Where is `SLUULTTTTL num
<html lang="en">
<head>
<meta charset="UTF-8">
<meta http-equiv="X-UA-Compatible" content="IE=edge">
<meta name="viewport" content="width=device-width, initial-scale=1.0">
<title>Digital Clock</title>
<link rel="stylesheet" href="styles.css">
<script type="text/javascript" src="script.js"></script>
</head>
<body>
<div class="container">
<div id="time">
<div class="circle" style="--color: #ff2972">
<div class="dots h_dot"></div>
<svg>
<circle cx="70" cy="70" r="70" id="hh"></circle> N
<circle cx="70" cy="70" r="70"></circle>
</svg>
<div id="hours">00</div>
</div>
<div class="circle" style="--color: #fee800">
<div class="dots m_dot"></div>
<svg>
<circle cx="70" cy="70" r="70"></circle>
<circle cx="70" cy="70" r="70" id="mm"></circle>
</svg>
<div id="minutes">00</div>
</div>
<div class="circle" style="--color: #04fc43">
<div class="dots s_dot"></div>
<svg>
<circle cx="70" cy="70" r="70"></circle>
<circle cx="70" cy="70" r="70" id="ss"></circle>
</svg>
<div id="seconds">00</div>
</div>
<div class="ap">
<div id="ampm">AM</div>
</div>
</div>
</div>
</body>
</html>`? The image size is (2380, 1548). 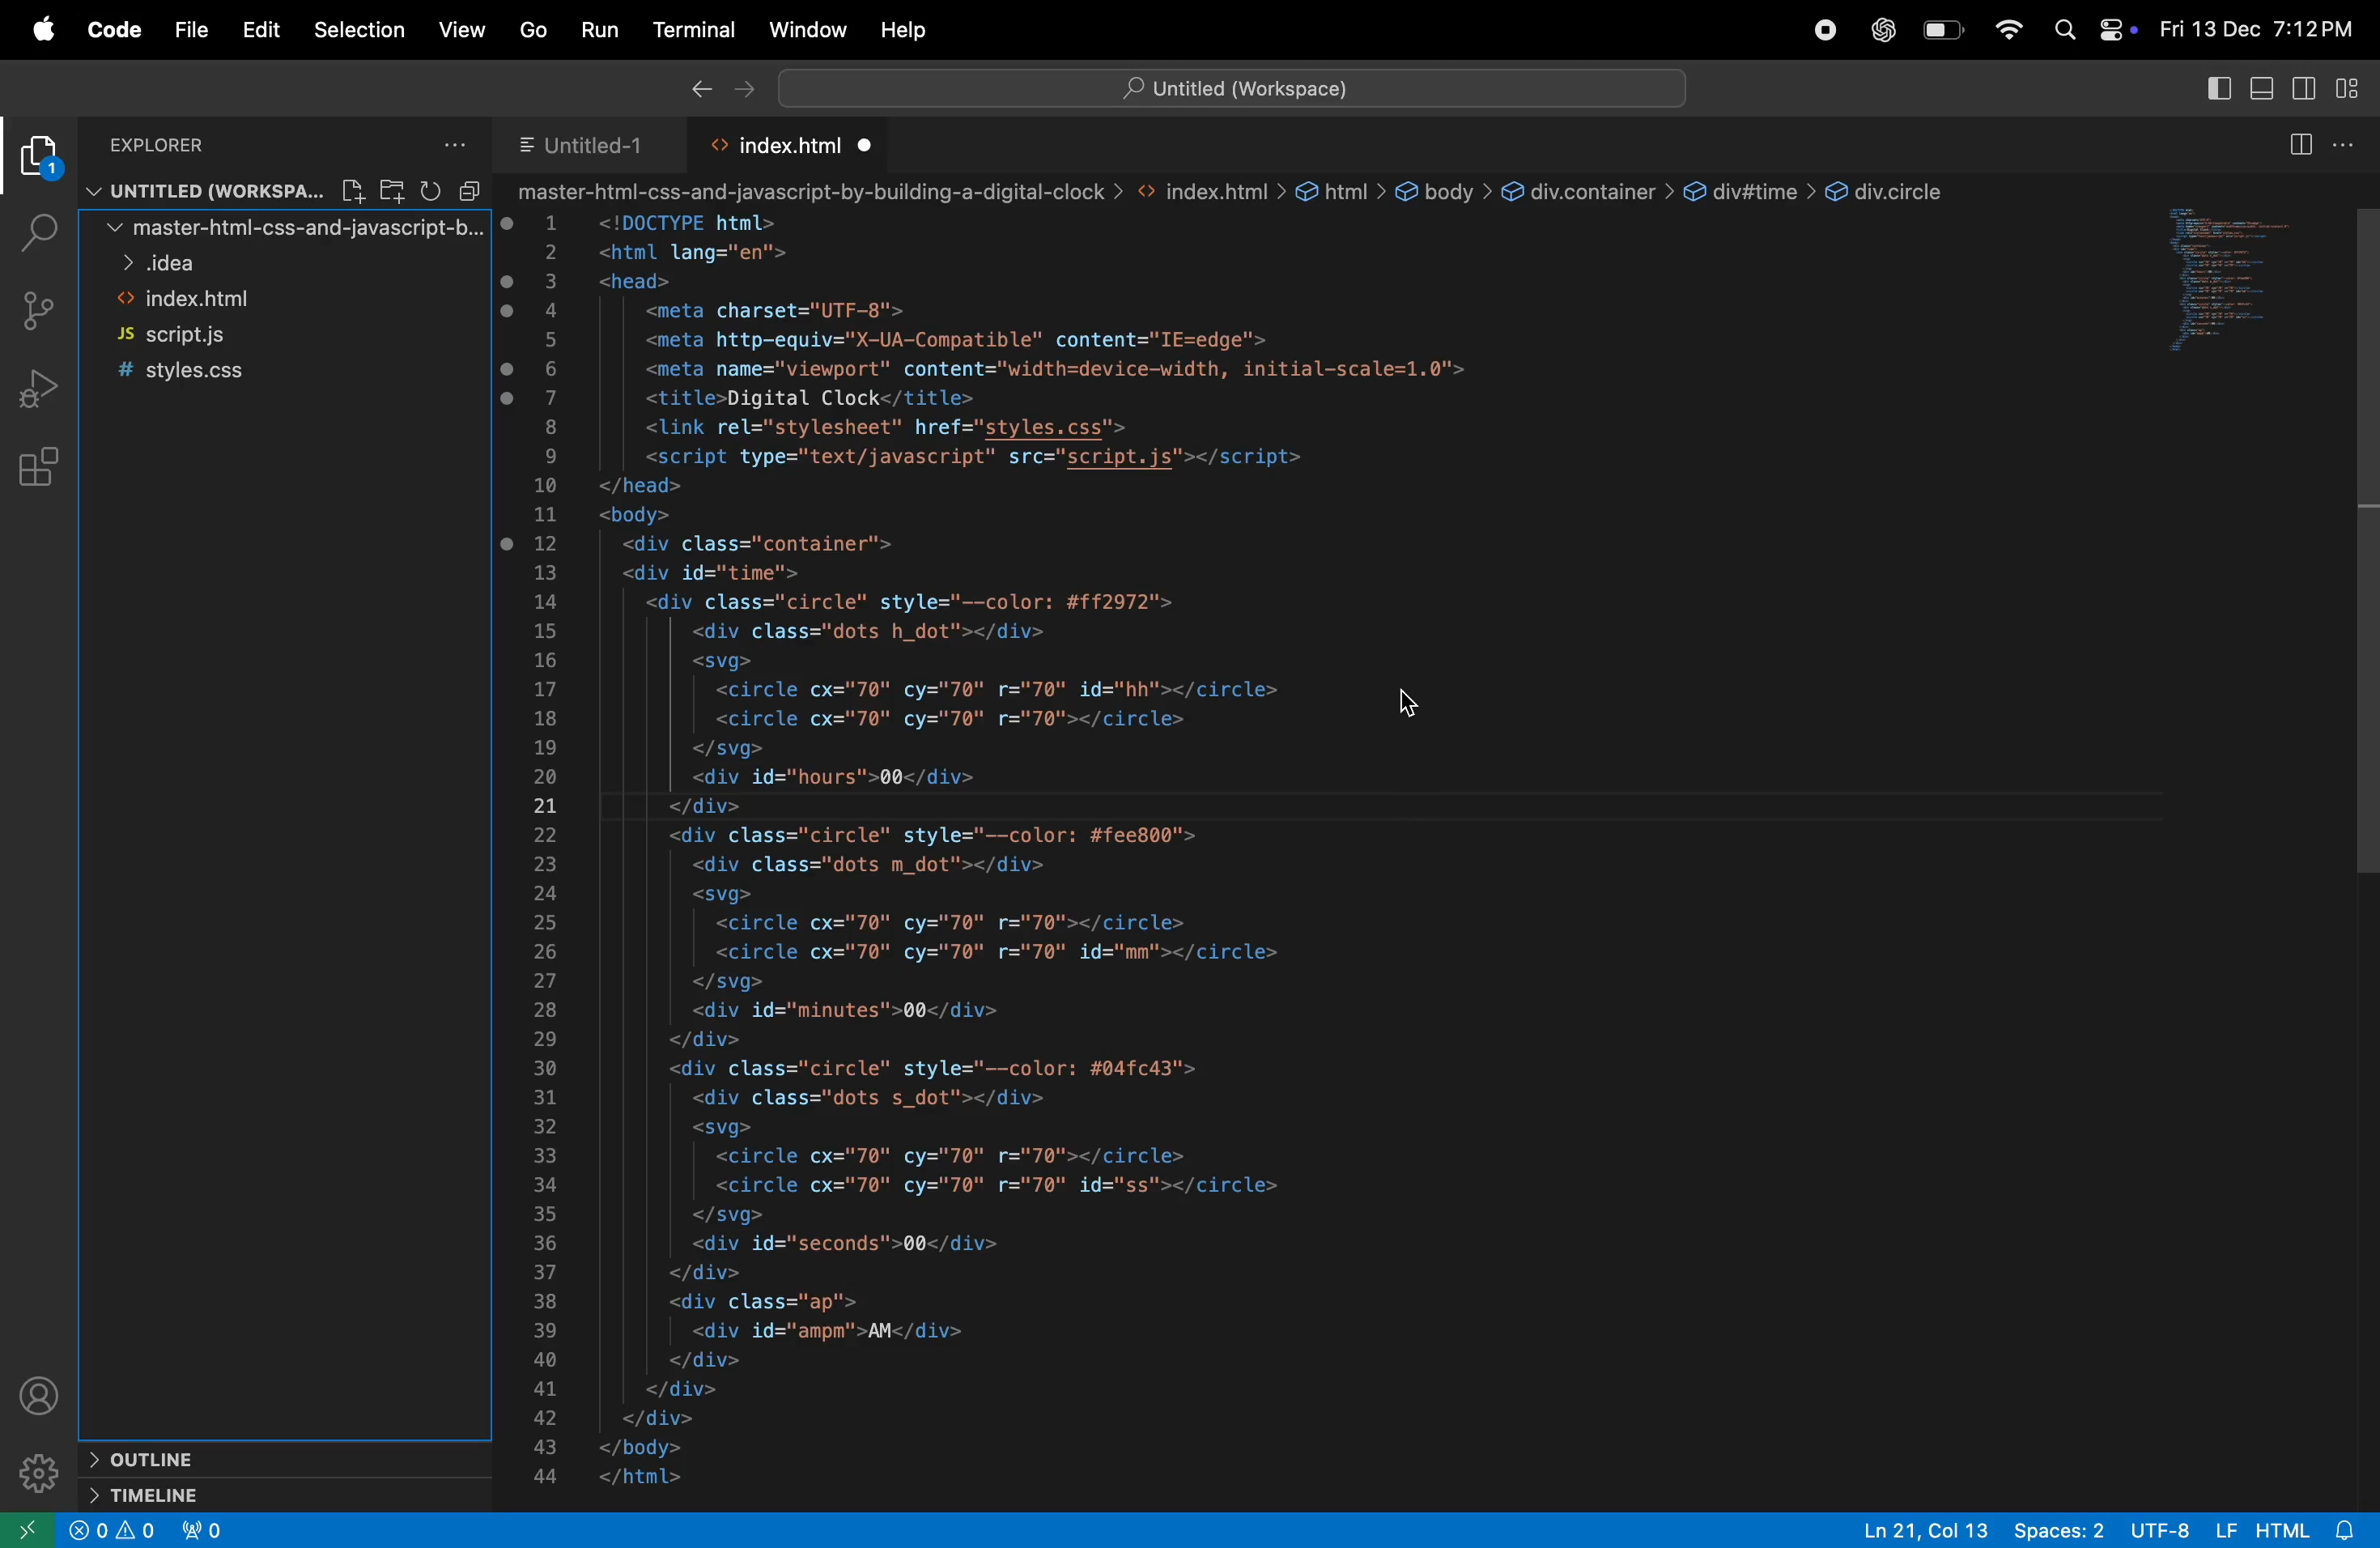
SLUULTTTTL num
<html lang="en">
<head>
<meta charset="UTF-8">
<meta http-equiv="X-UA-Compatible" content="IE=edge">
<meta name="viewport" content="width=device-width, initial-scale=1.0">
<title>Digital Clock</title>
<link rel="stylesheet" href="styles.css">
<script type="text/javascript" src="script.js"></script>
</head>
<body>
<div class="container">
<div id="time">
<div class="circle" style="--color: #ff2972">
<div class="dots h_dot"></div>
<svg>
<circle cx="70" cy="70" r="70" id="hh"></circle> N
<circle cx="70" cy="70" r="70"></circle>
</svg>
<div id="hours">00</div>
</div>
<div class="circle" style="--color: #fee800">
<div class="dots m_dot"></div>
<svg>
<circle cx="70" cy="70" r="70"></circle>
<circle cx="70" cy="70" r="70" id="mm"></circle>
</svg>
<div id="minutes">00</div>
</div>
<div class="circle" style="--color: #04fc43">
<div class="dots s_dot"></div>
<svg>
<circle cx="70" cy="70" r="70"></circle>
<circle cx="70" cy="70" r="70" id="ss"></circle>
</svg>
<div id="seconds">00</div>
</div>
<div class="ap">
<div id="ampm">AM</div>
</div>
</div>
</div>
</body>
</html> is located at coordinates (1068, 851).